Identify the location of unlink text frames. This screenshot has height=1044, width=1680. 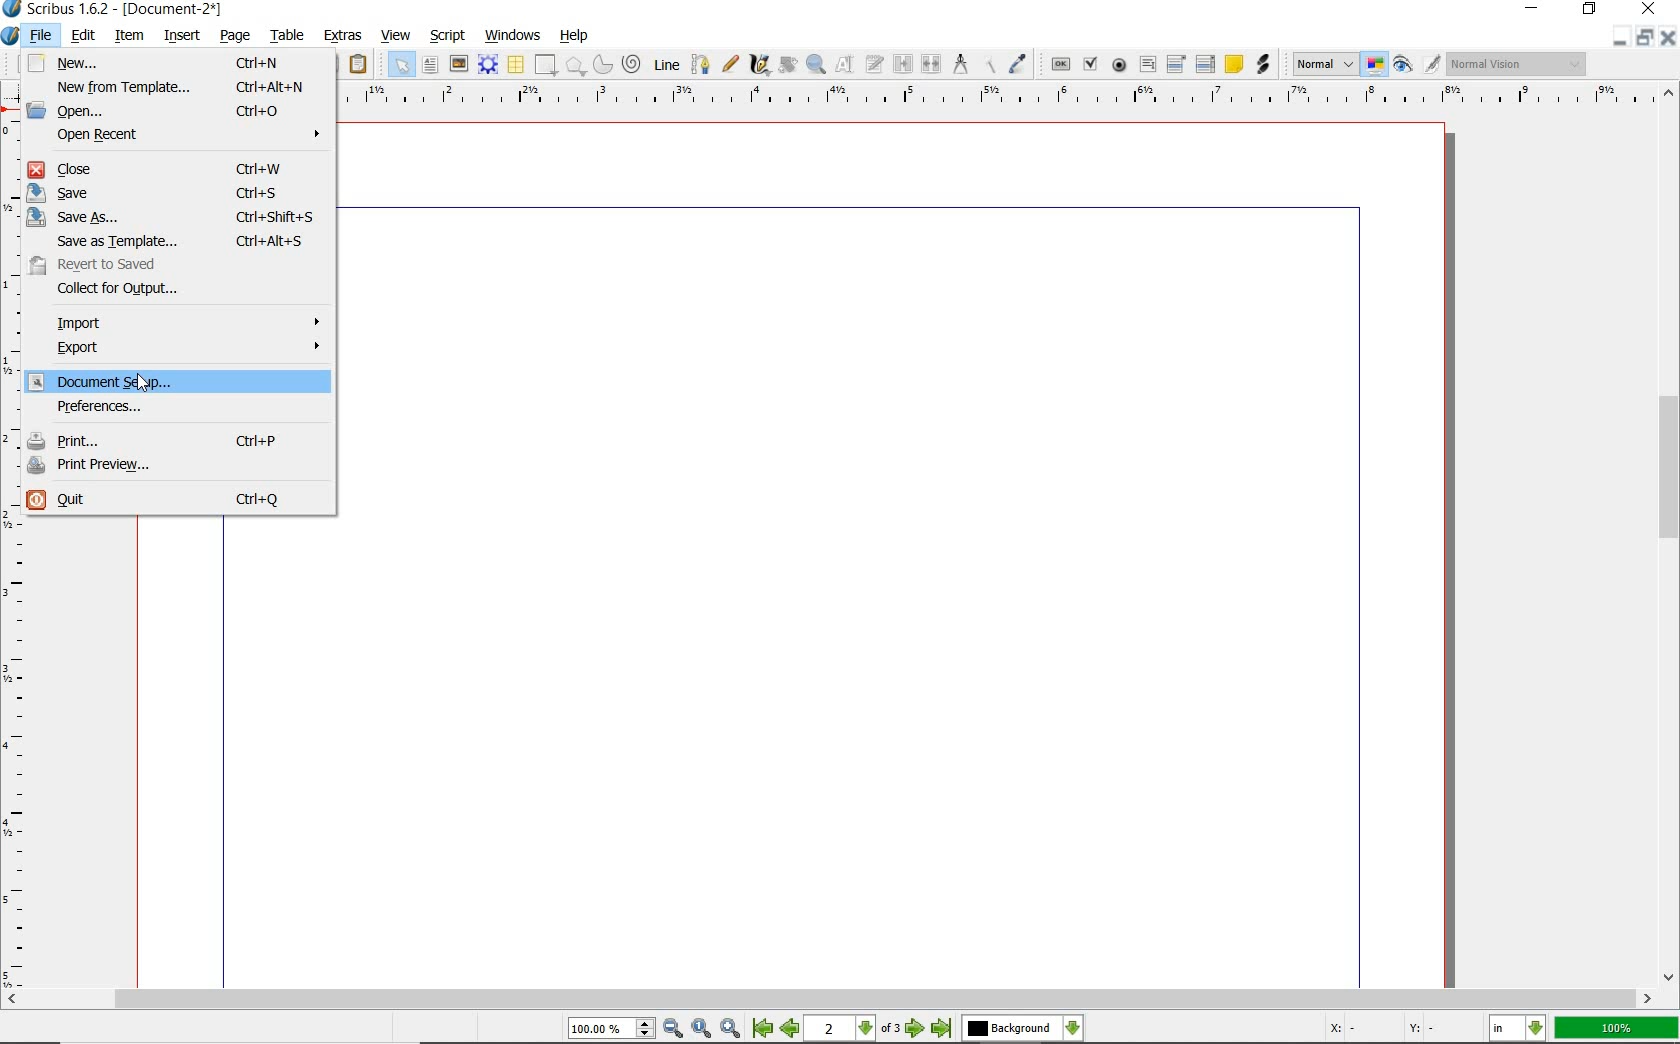
(931, 64).